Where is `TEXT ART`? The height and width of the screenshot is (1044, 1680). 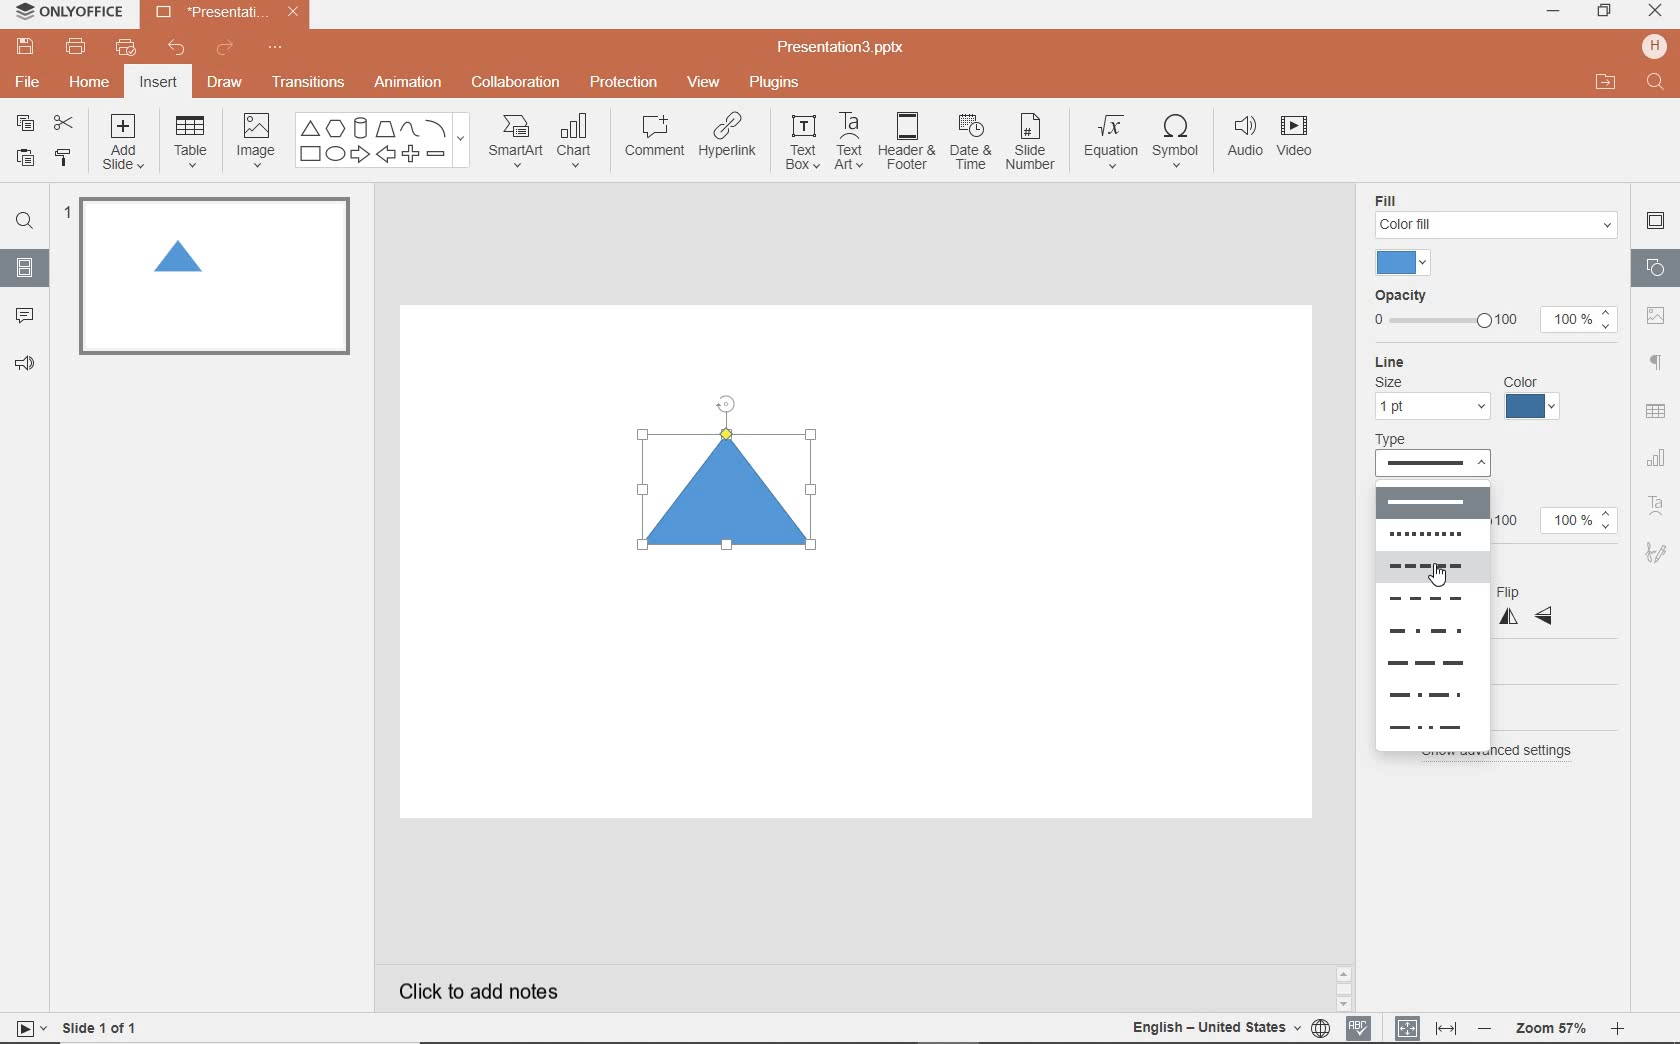
TEXT ART is located at coordinates (847, 143).